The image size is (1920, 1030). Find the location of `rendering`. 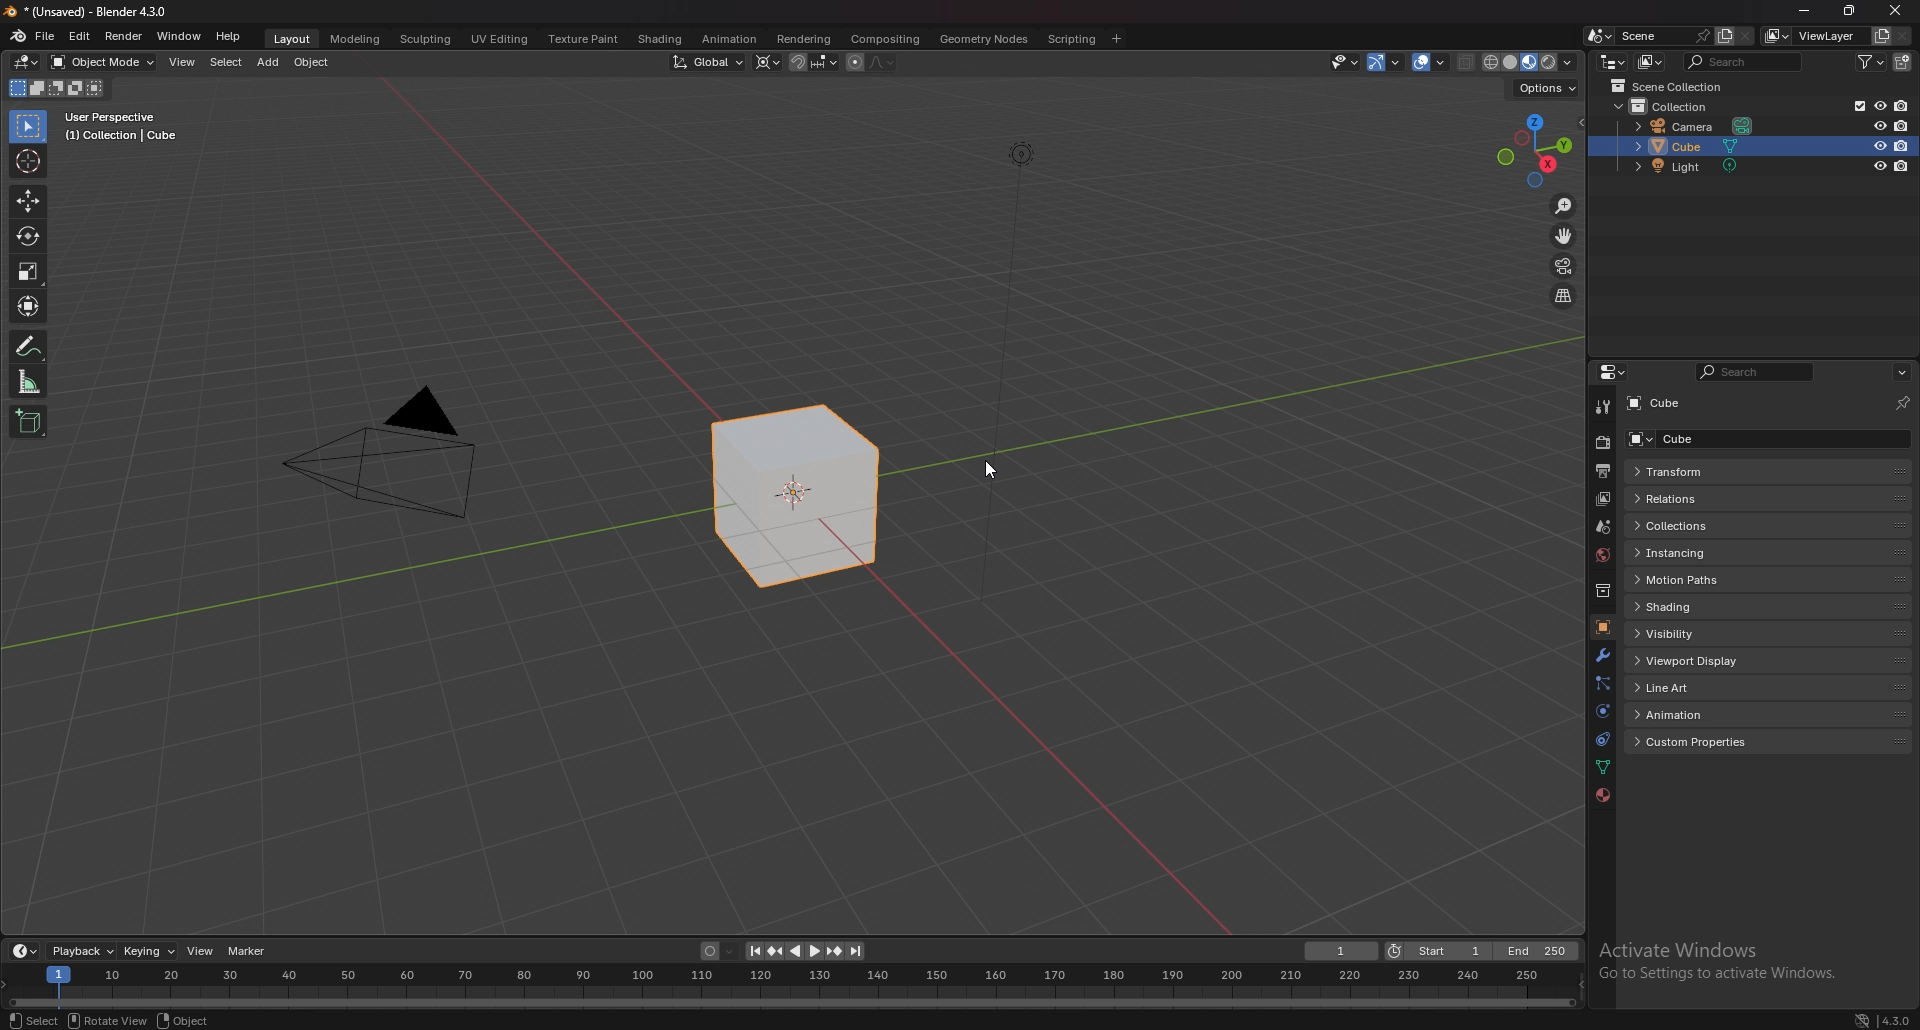

rendering is located at coordinates (802, 39).